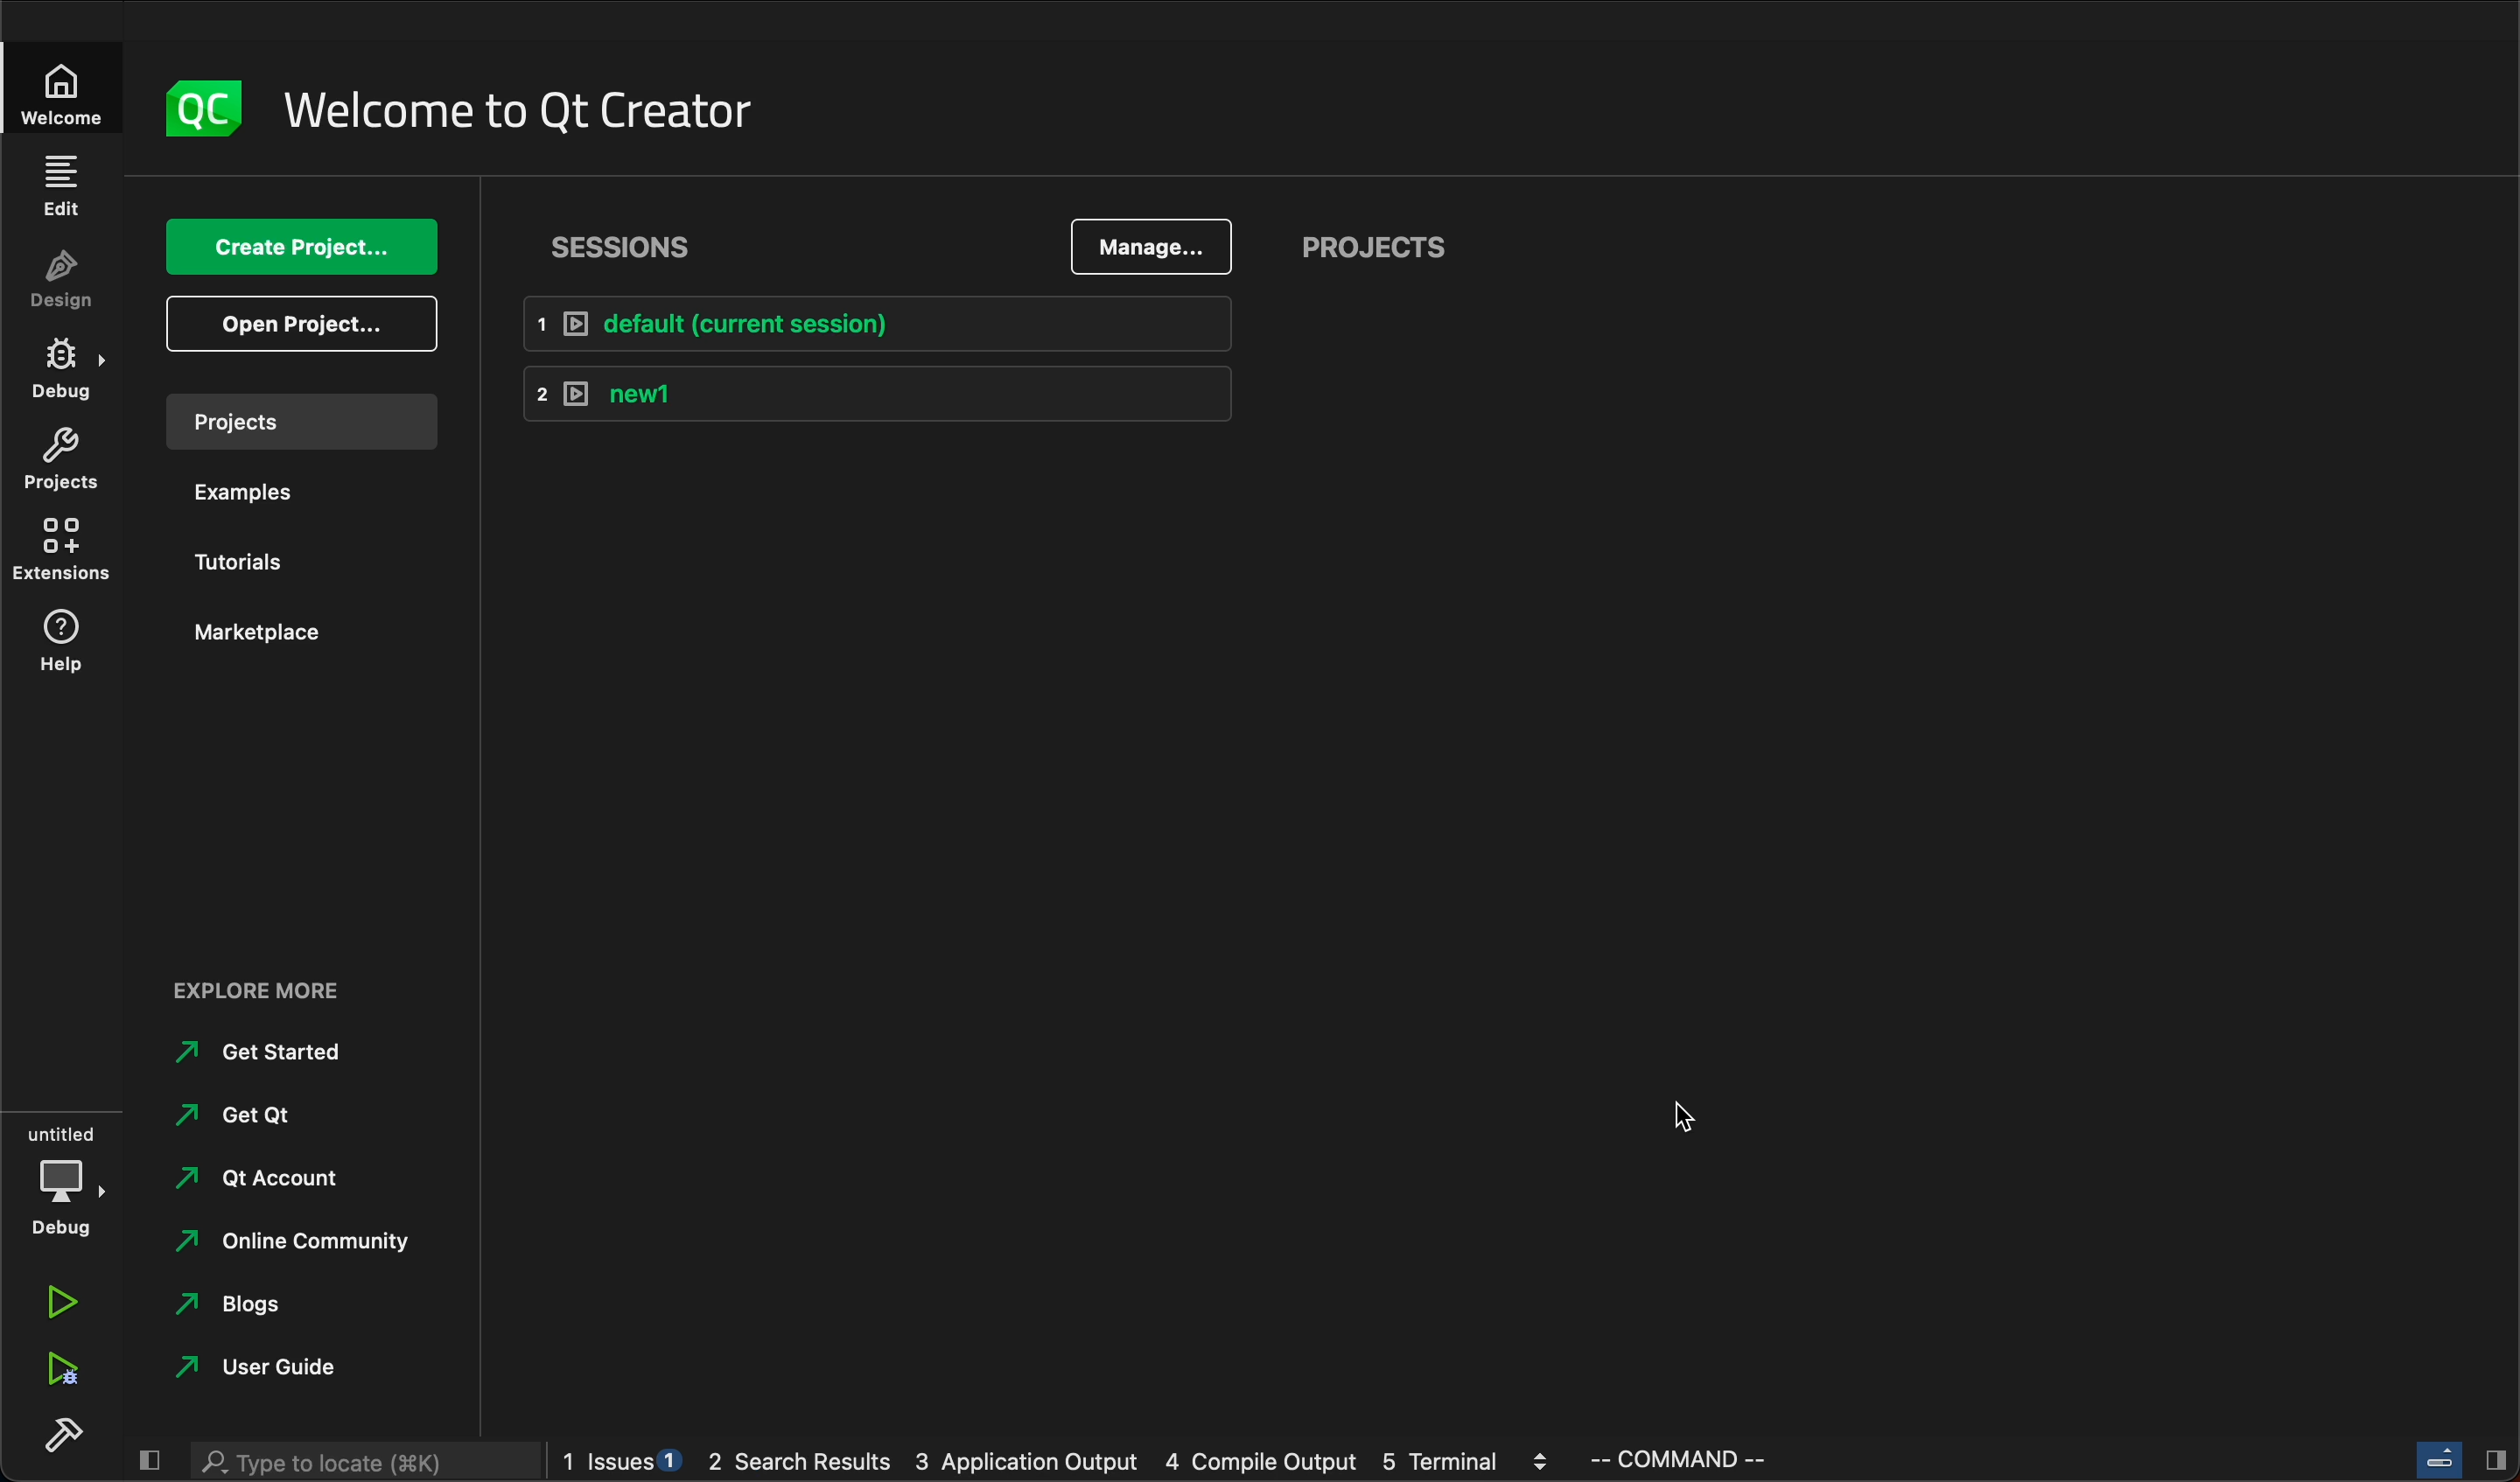  What do you see at coordinates (257, 634) in the screenshot?
I see `marketplace` at bounding box center [257, 634].